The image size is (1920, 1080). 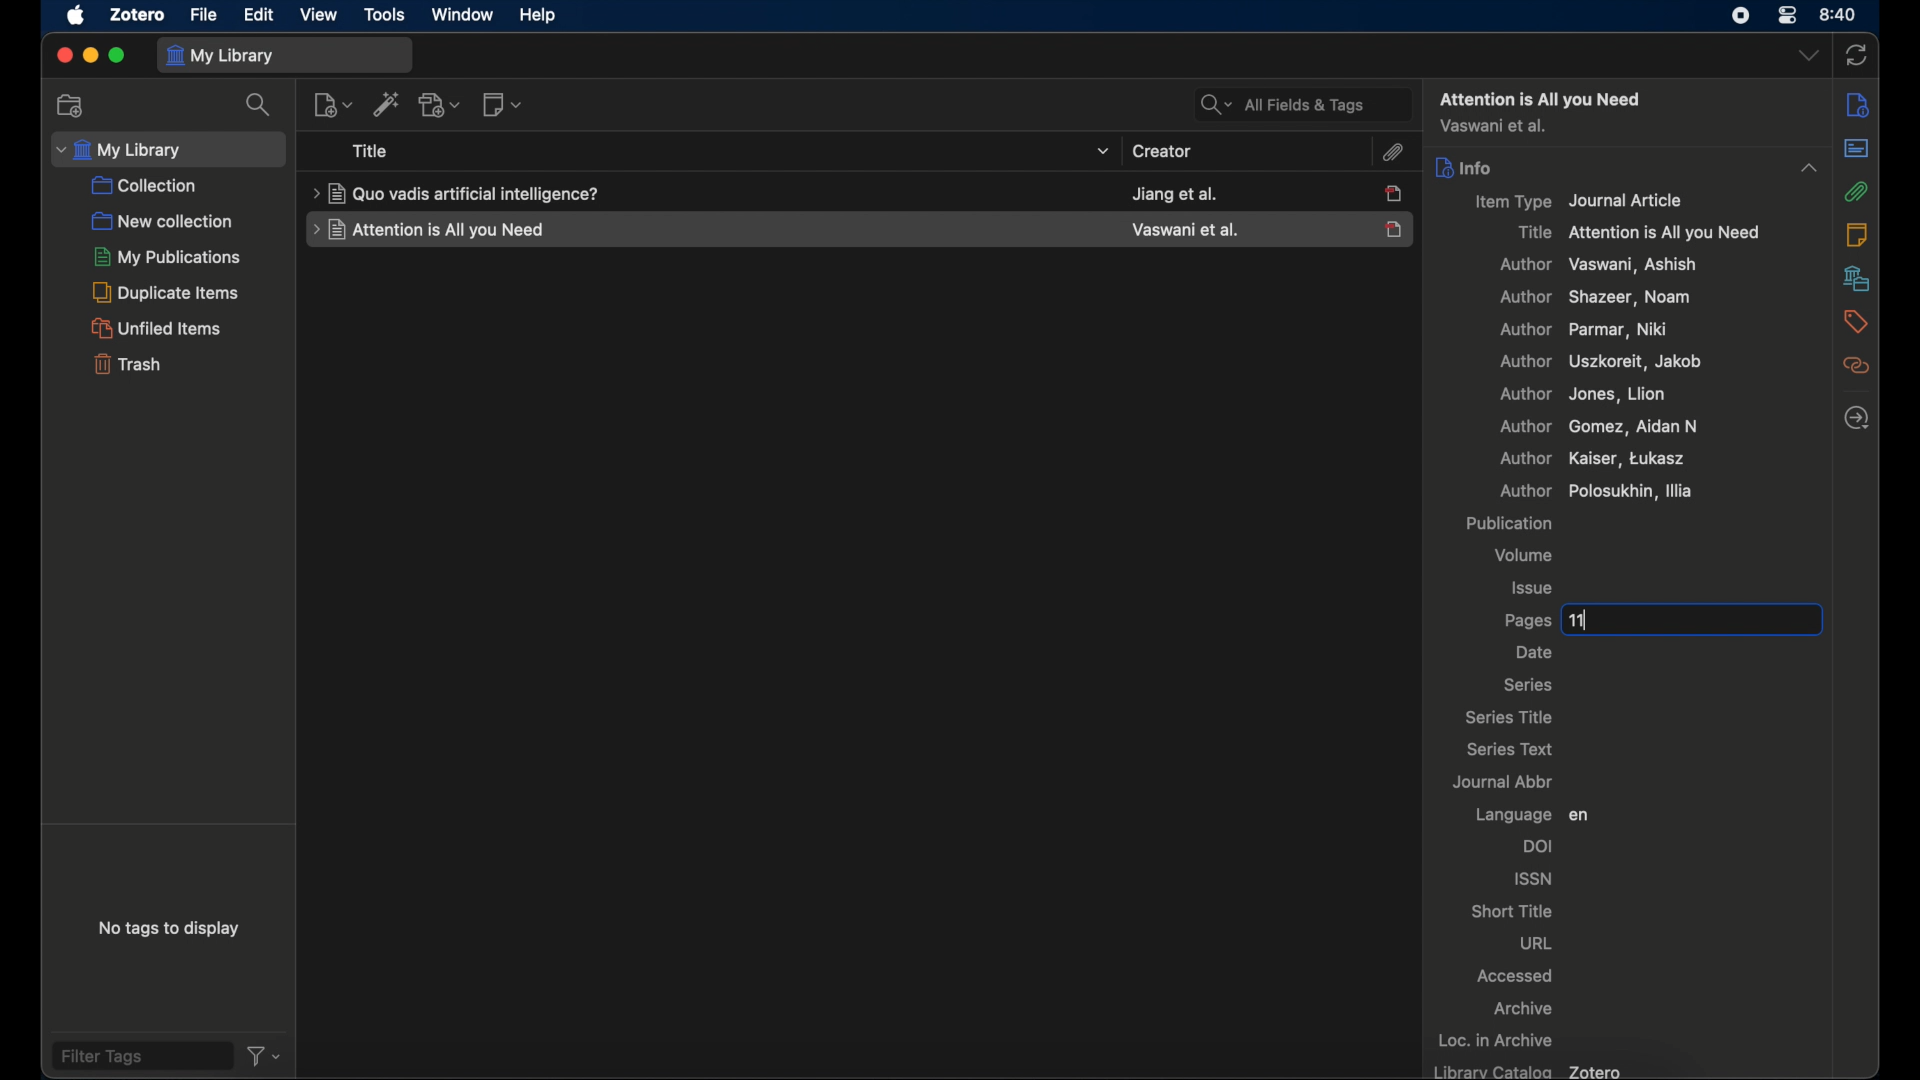 What do you see at coordinates (428, 230) in the screenshot?
I see `title` at bounding box center [428, 230].